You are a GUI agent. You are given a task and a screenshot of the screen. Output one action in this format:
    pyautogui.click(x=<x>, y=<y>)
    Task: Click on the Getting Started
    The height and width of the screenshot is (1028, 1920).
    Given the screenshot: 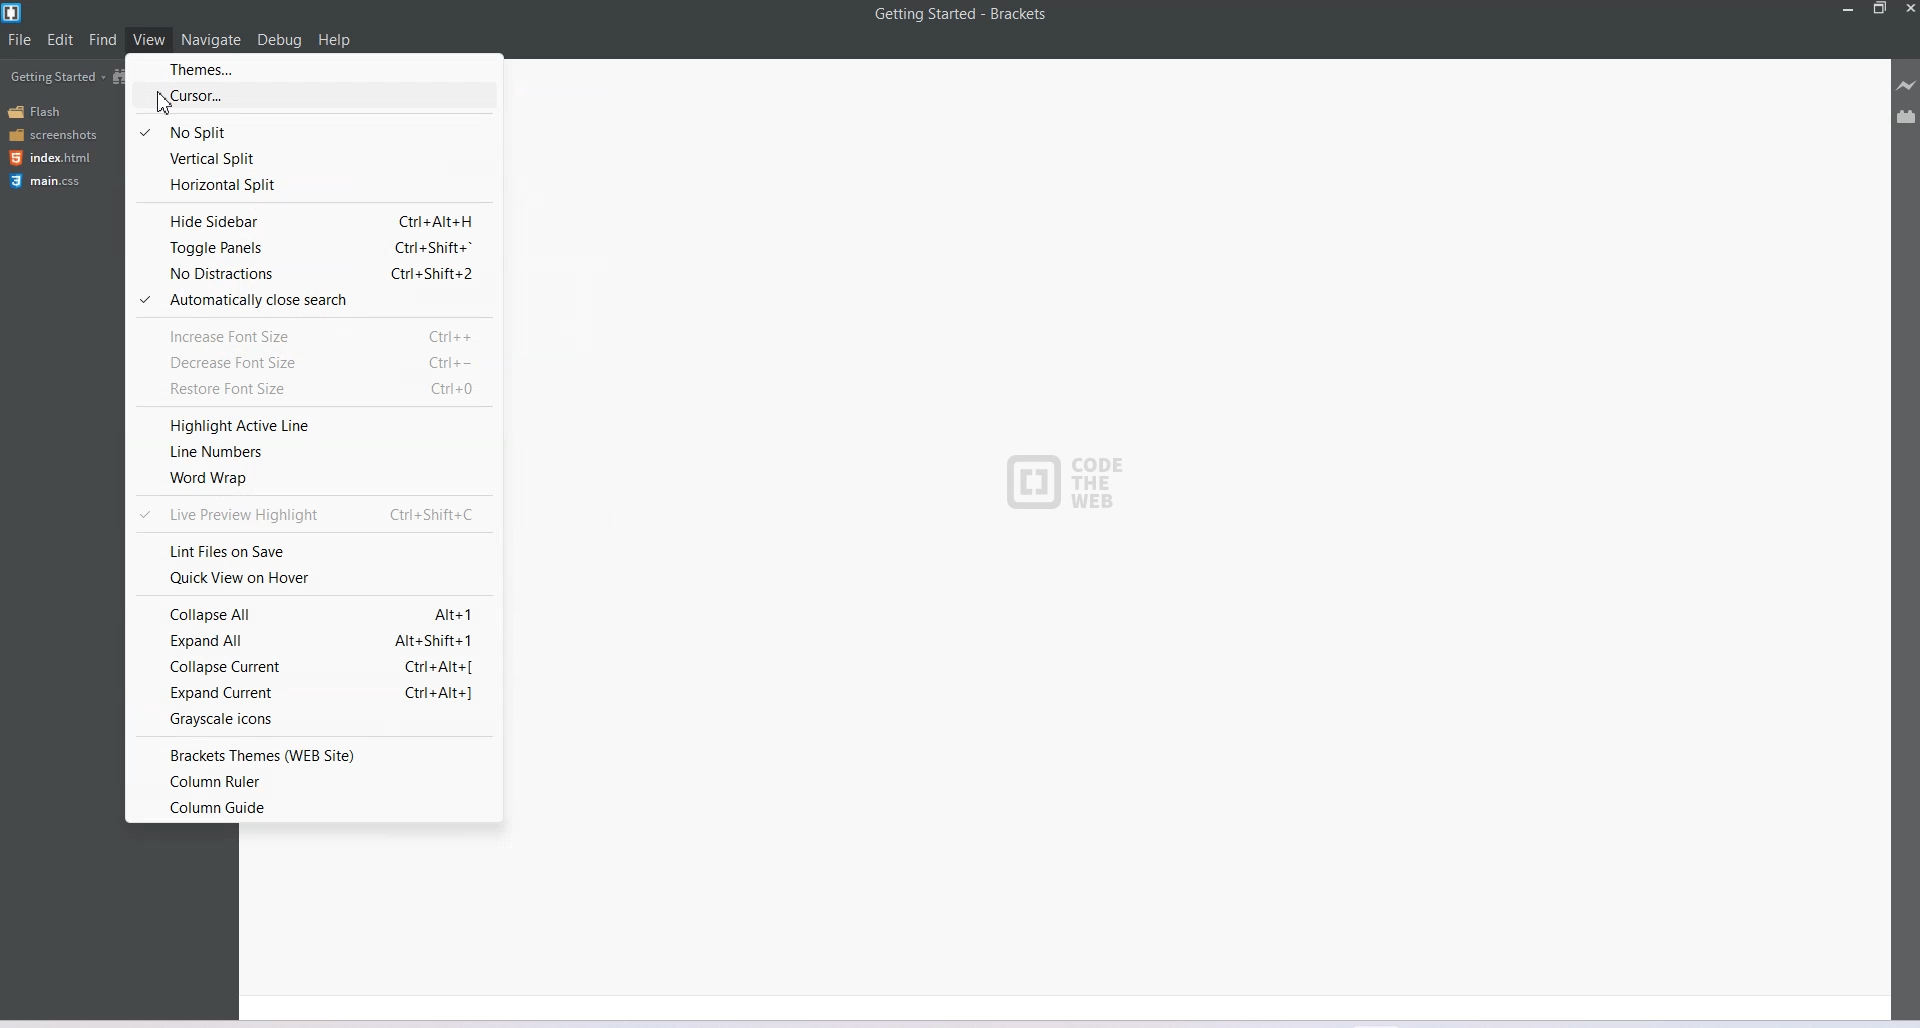 What is the action you would take?
    pyautogui.click(x=57, y=76)
    